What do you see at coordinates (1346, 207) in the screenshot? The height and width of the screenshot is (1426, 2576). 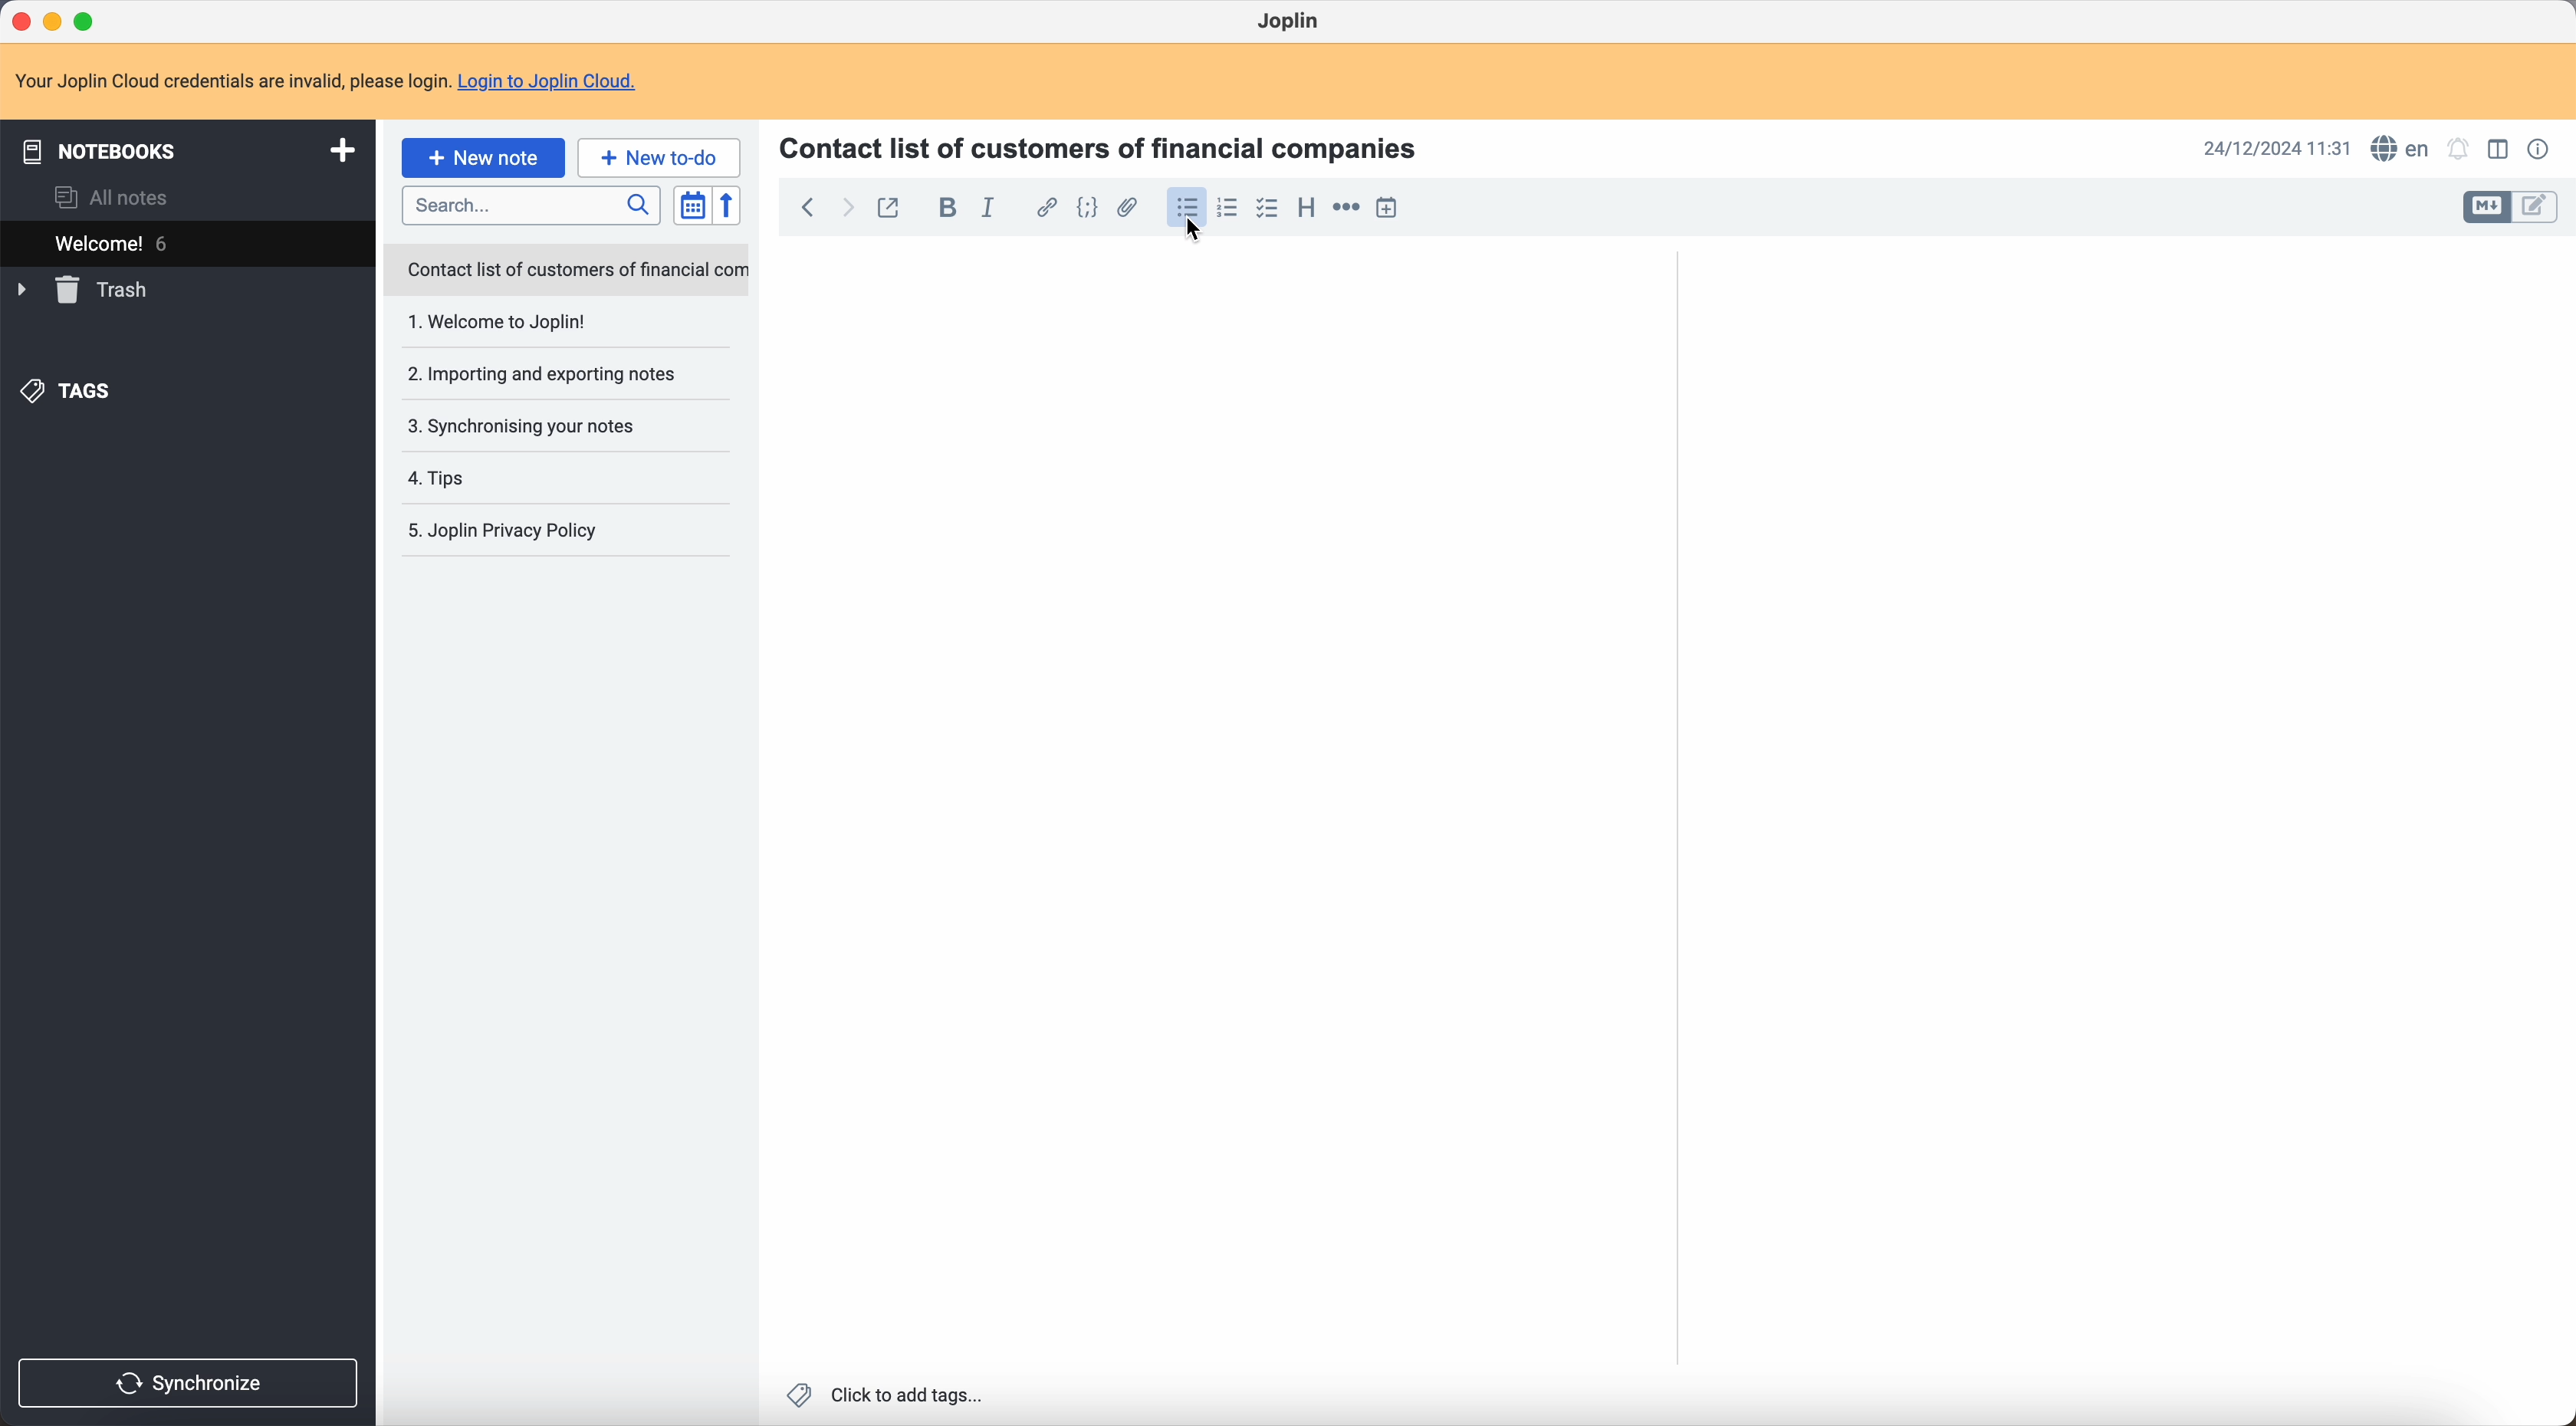 I see `horizontal rule` at bounding box center [1346, 207].